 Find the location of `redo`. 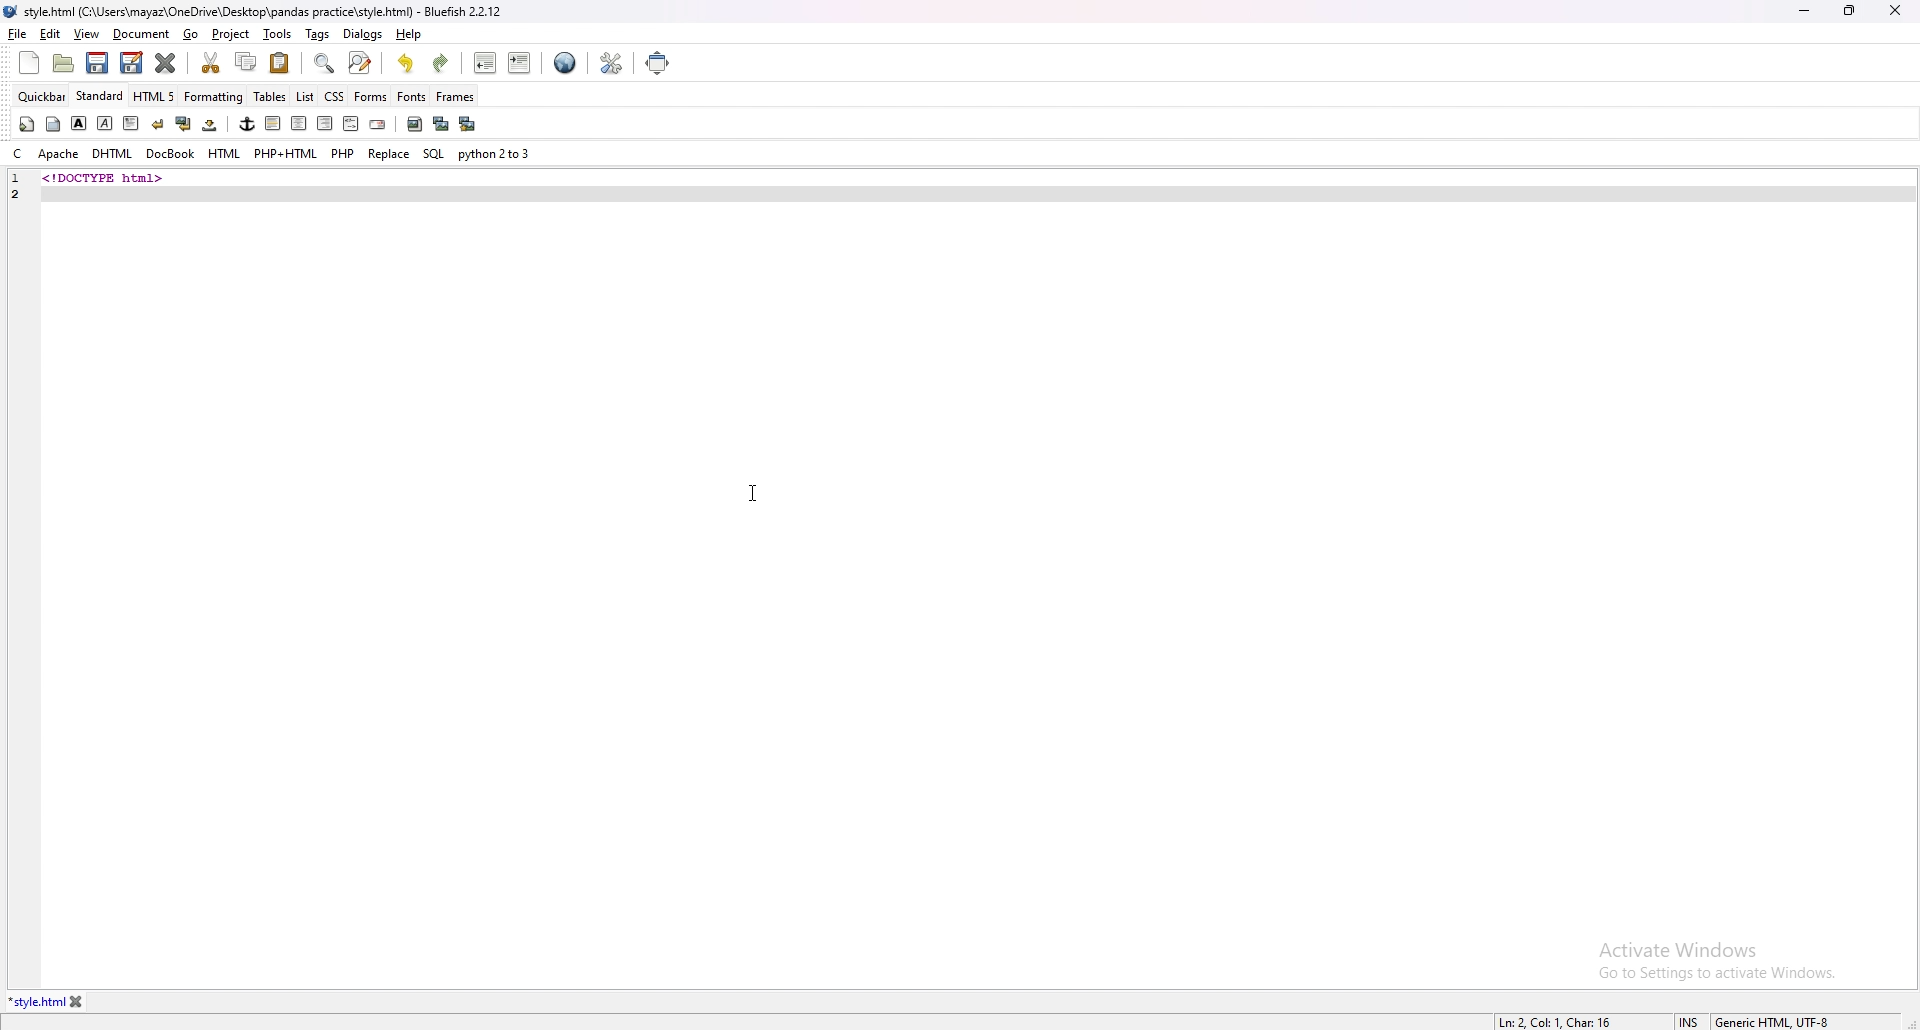

redo is located at coordinates (440, 63).